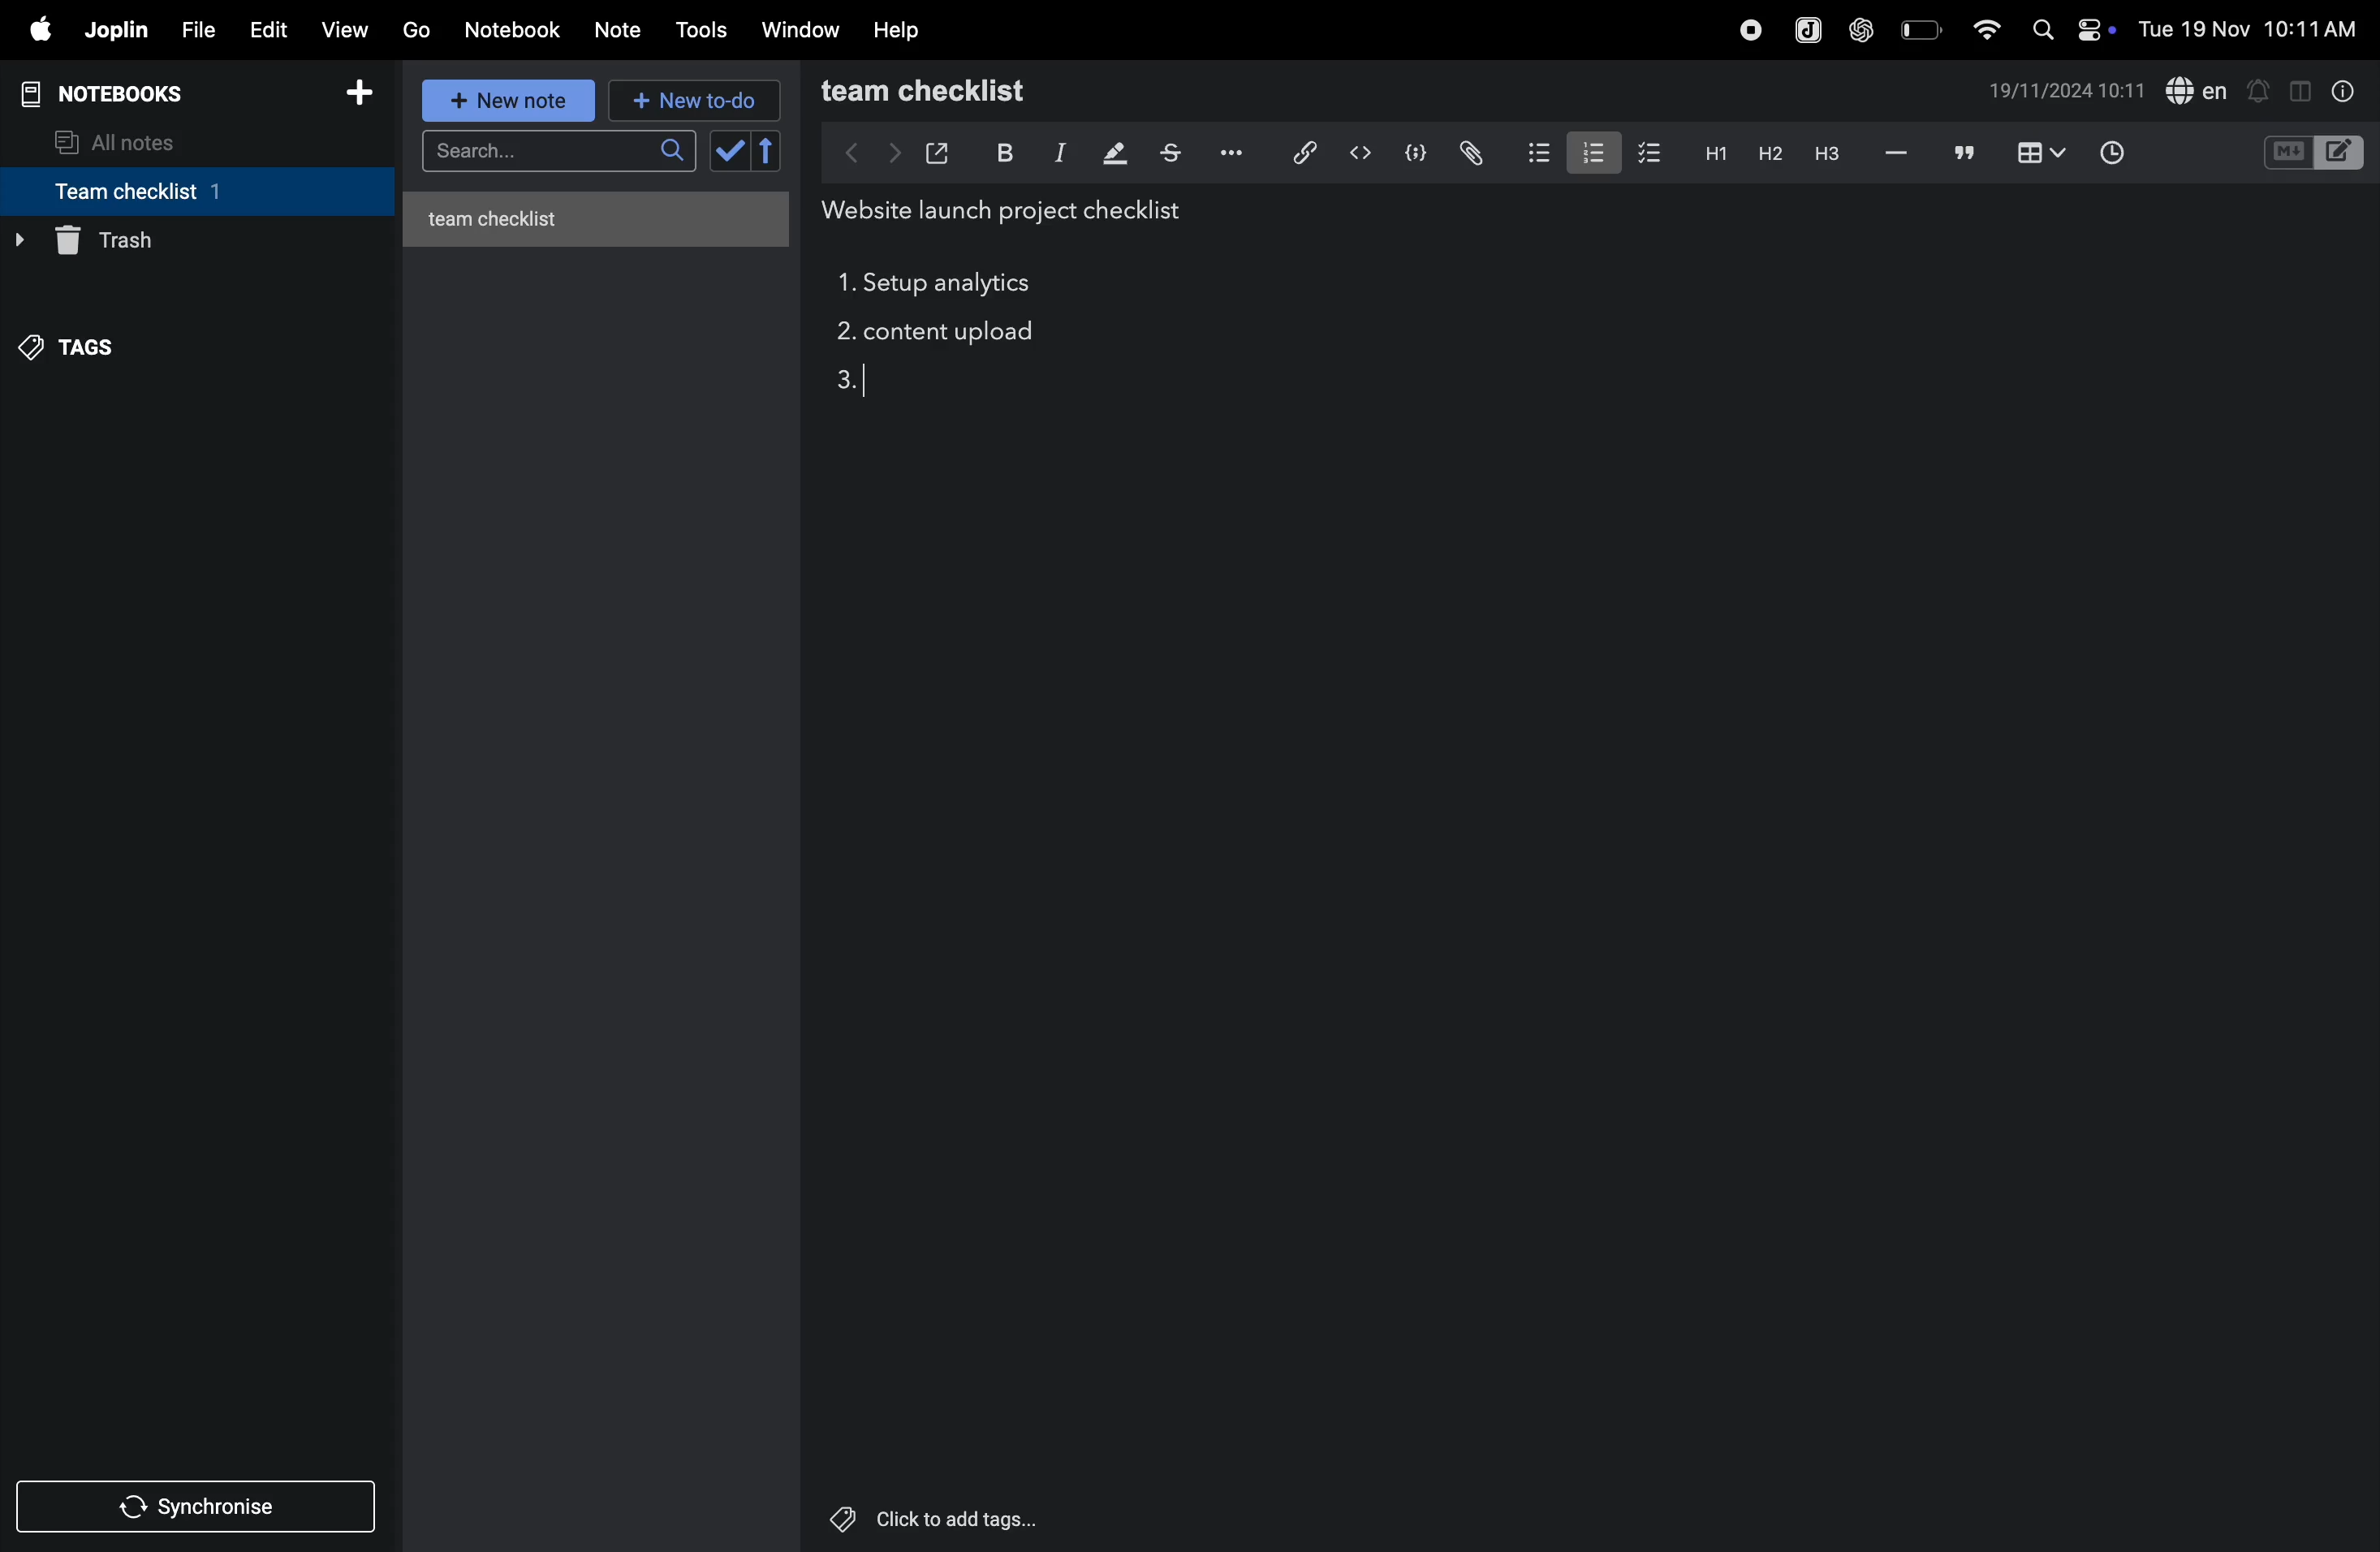 Image resolution: width=2380 pixels, height=1552 pixels. I want to click on comments, so click(1960, 154).